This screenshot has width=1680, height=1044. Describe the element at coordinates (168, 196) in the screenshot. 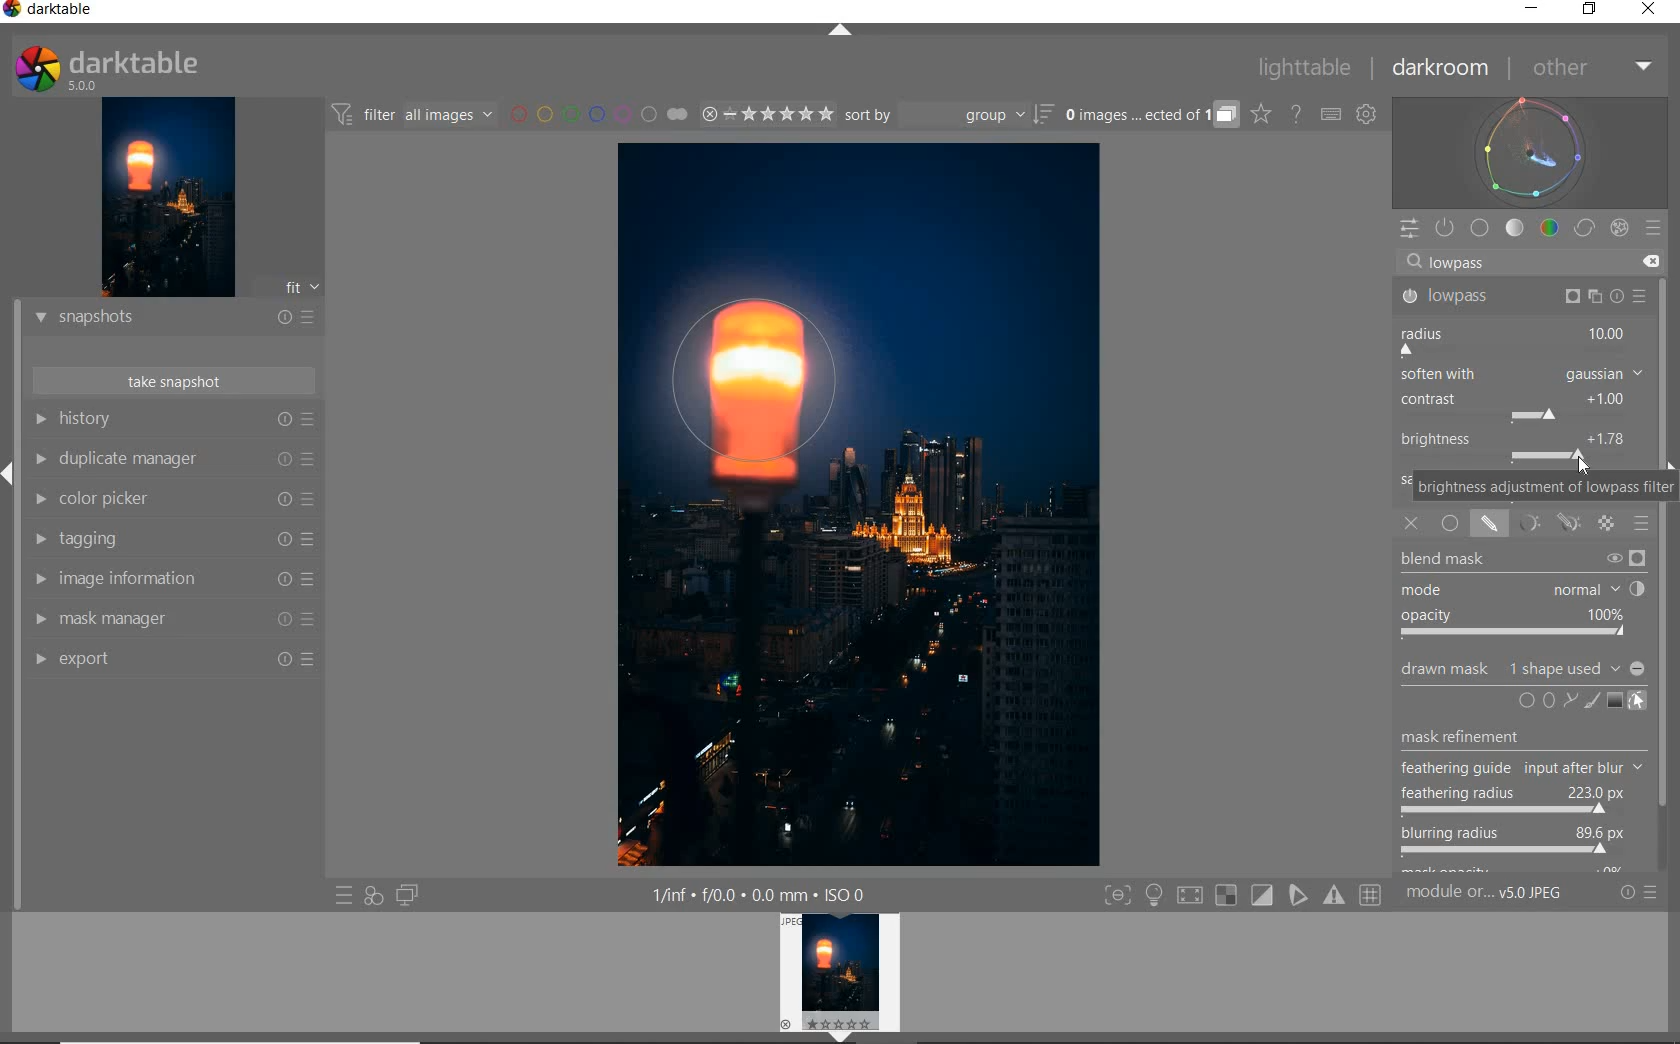

I see `IMAGE PREVIEW` at that location.